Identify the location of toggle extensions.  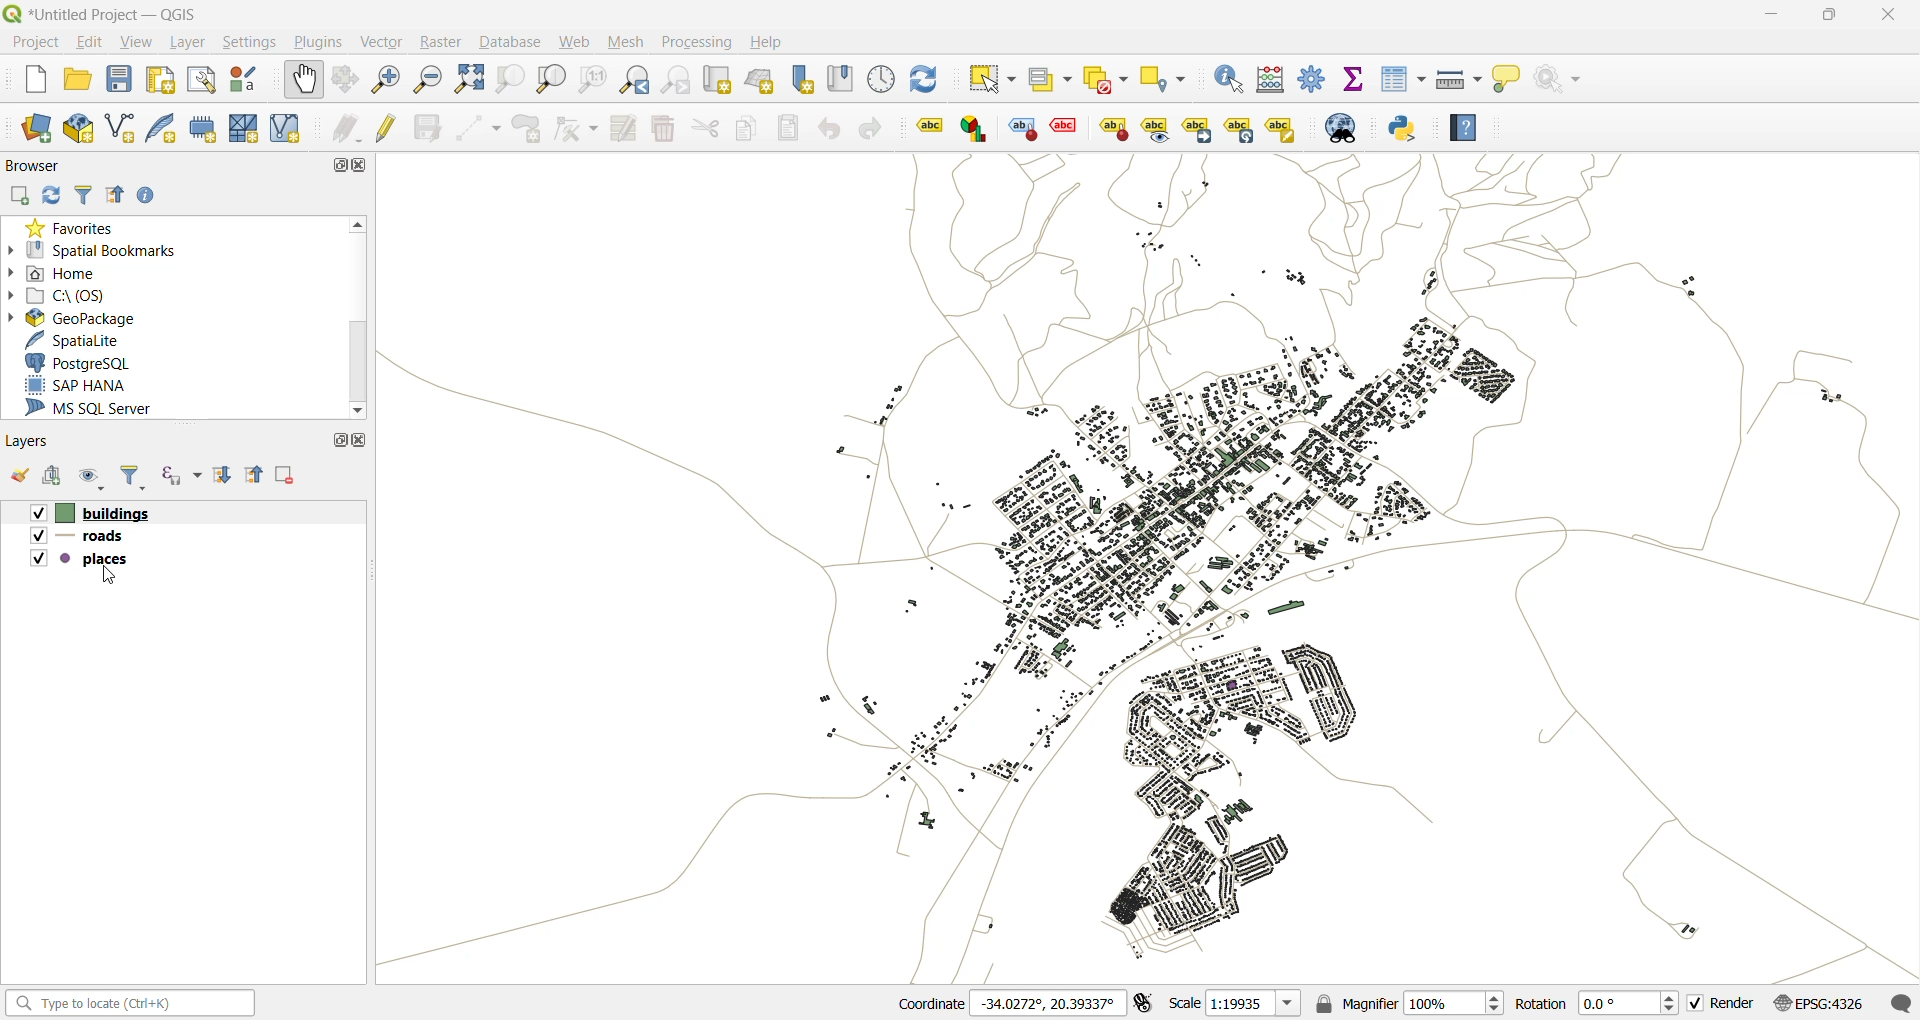
(1143, 1003).